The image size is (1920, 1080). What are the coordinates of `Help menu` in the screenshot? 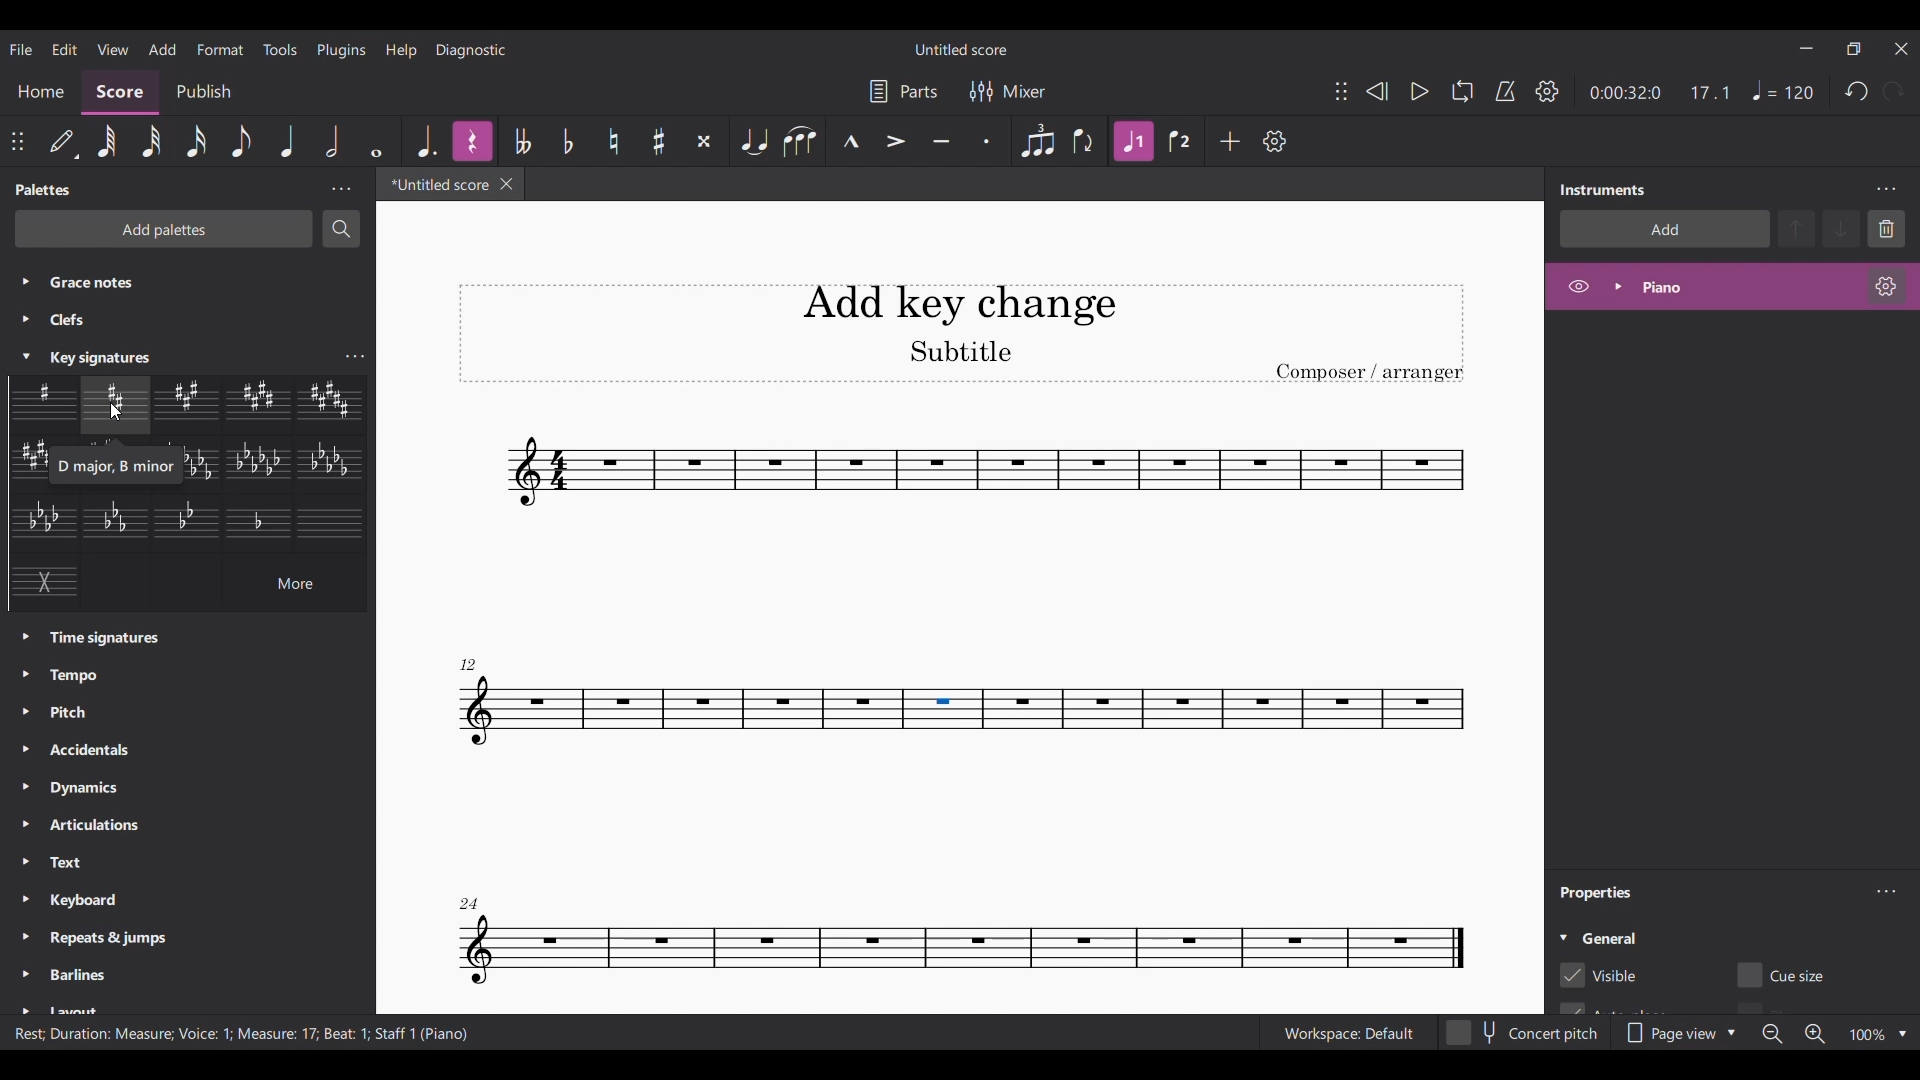 It's located at (401, 49).